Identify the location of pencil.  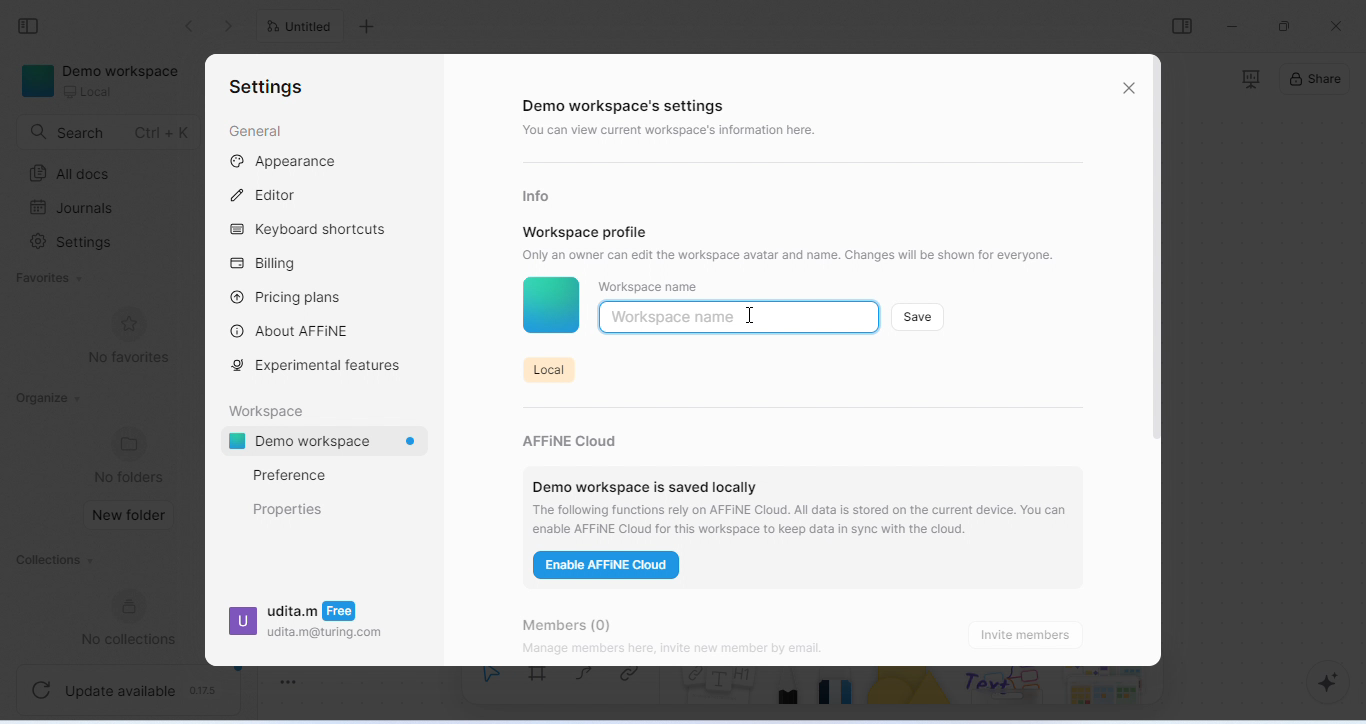
(790, 693).